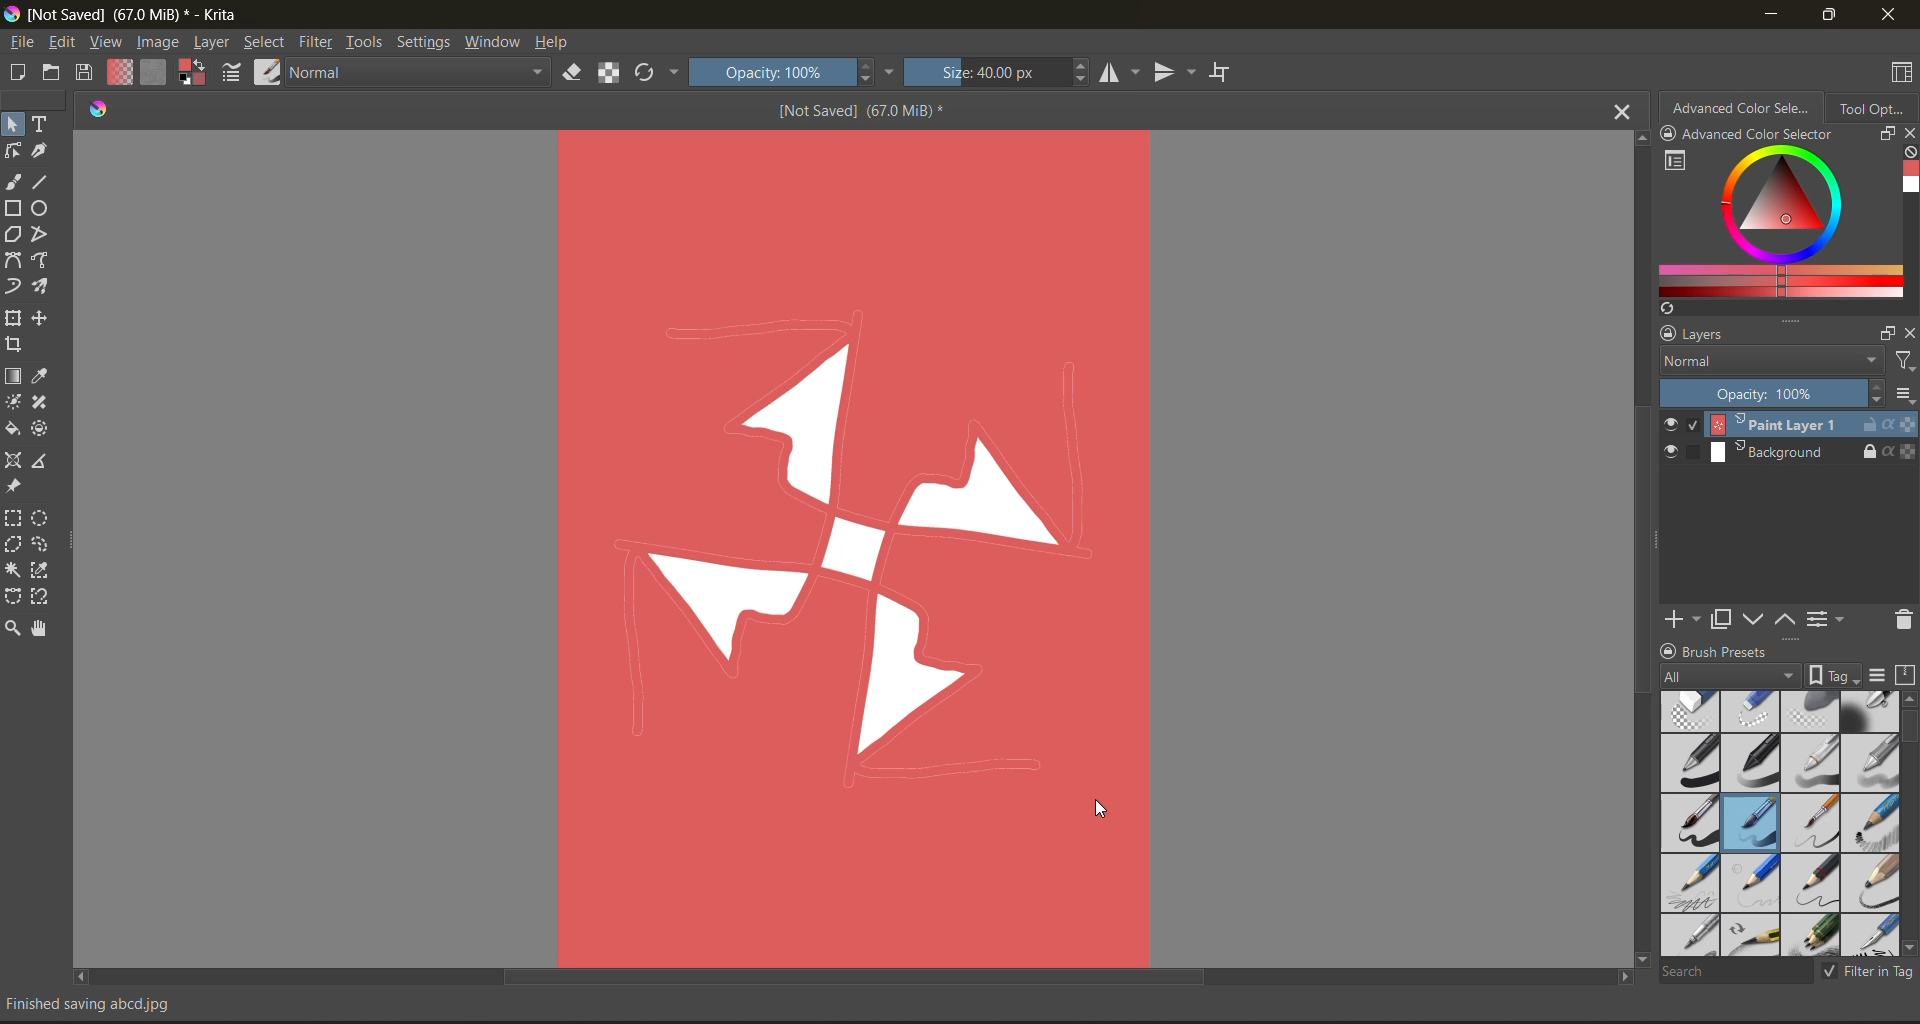 The width and height of the screenshot is (1920, 1024). What do you see at coordinates (109, 1004) in the screenshot?
I see `save status` at bounding box center [109, 1004].